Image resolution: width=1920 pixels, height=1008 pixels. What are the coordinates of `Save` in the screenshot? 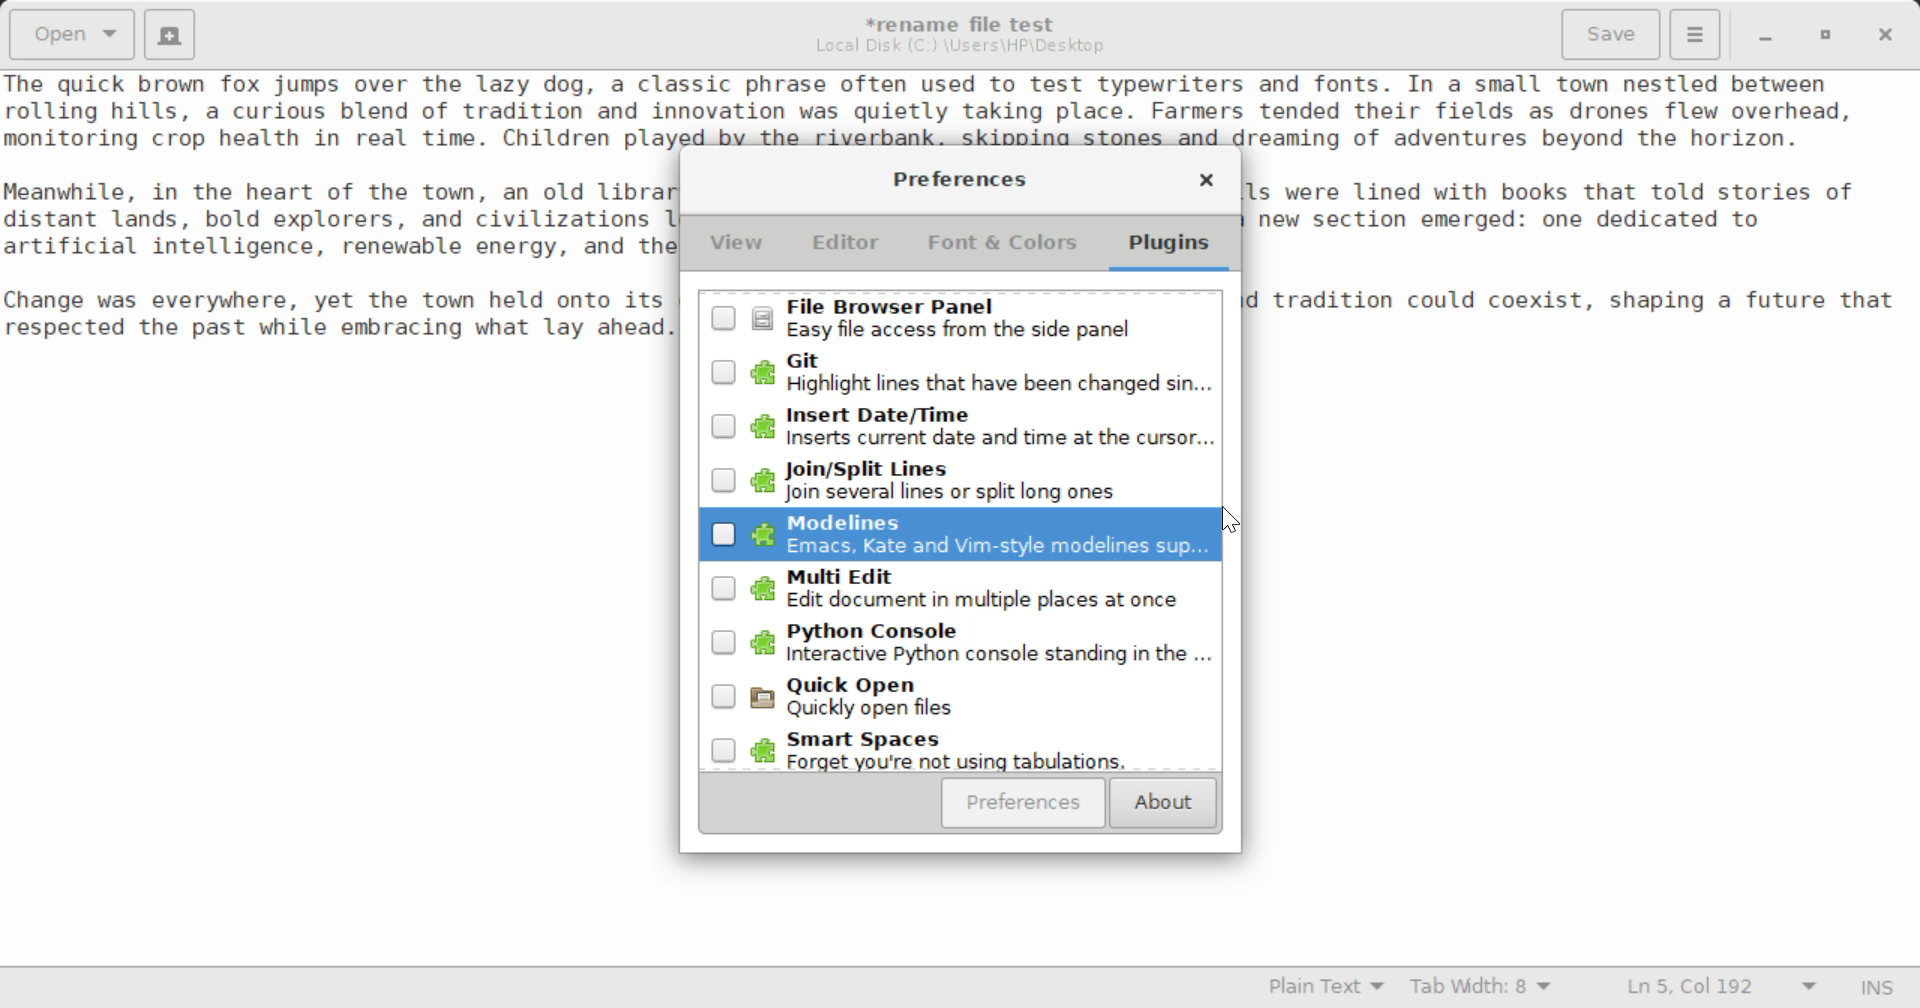 It's located at (1613, 35).